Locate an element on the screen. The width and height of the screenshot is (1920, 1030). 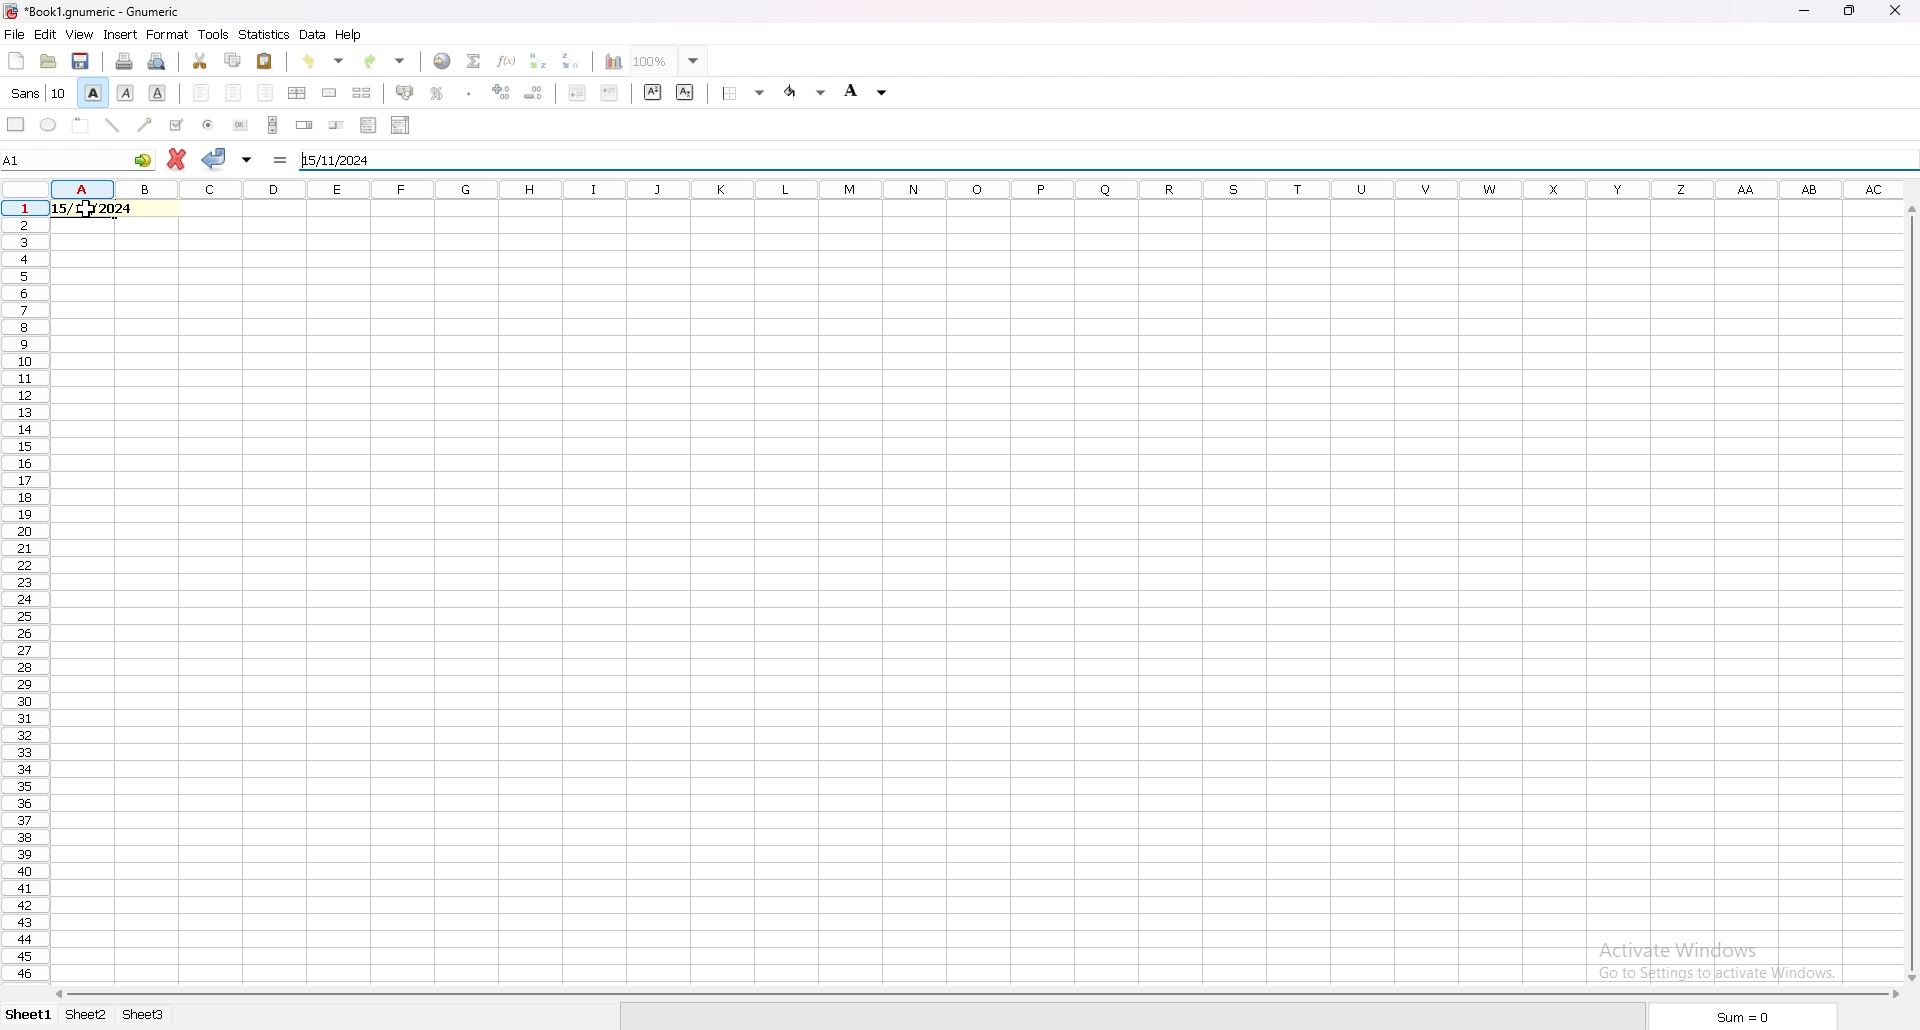
background is located at coordinates (805, 92).